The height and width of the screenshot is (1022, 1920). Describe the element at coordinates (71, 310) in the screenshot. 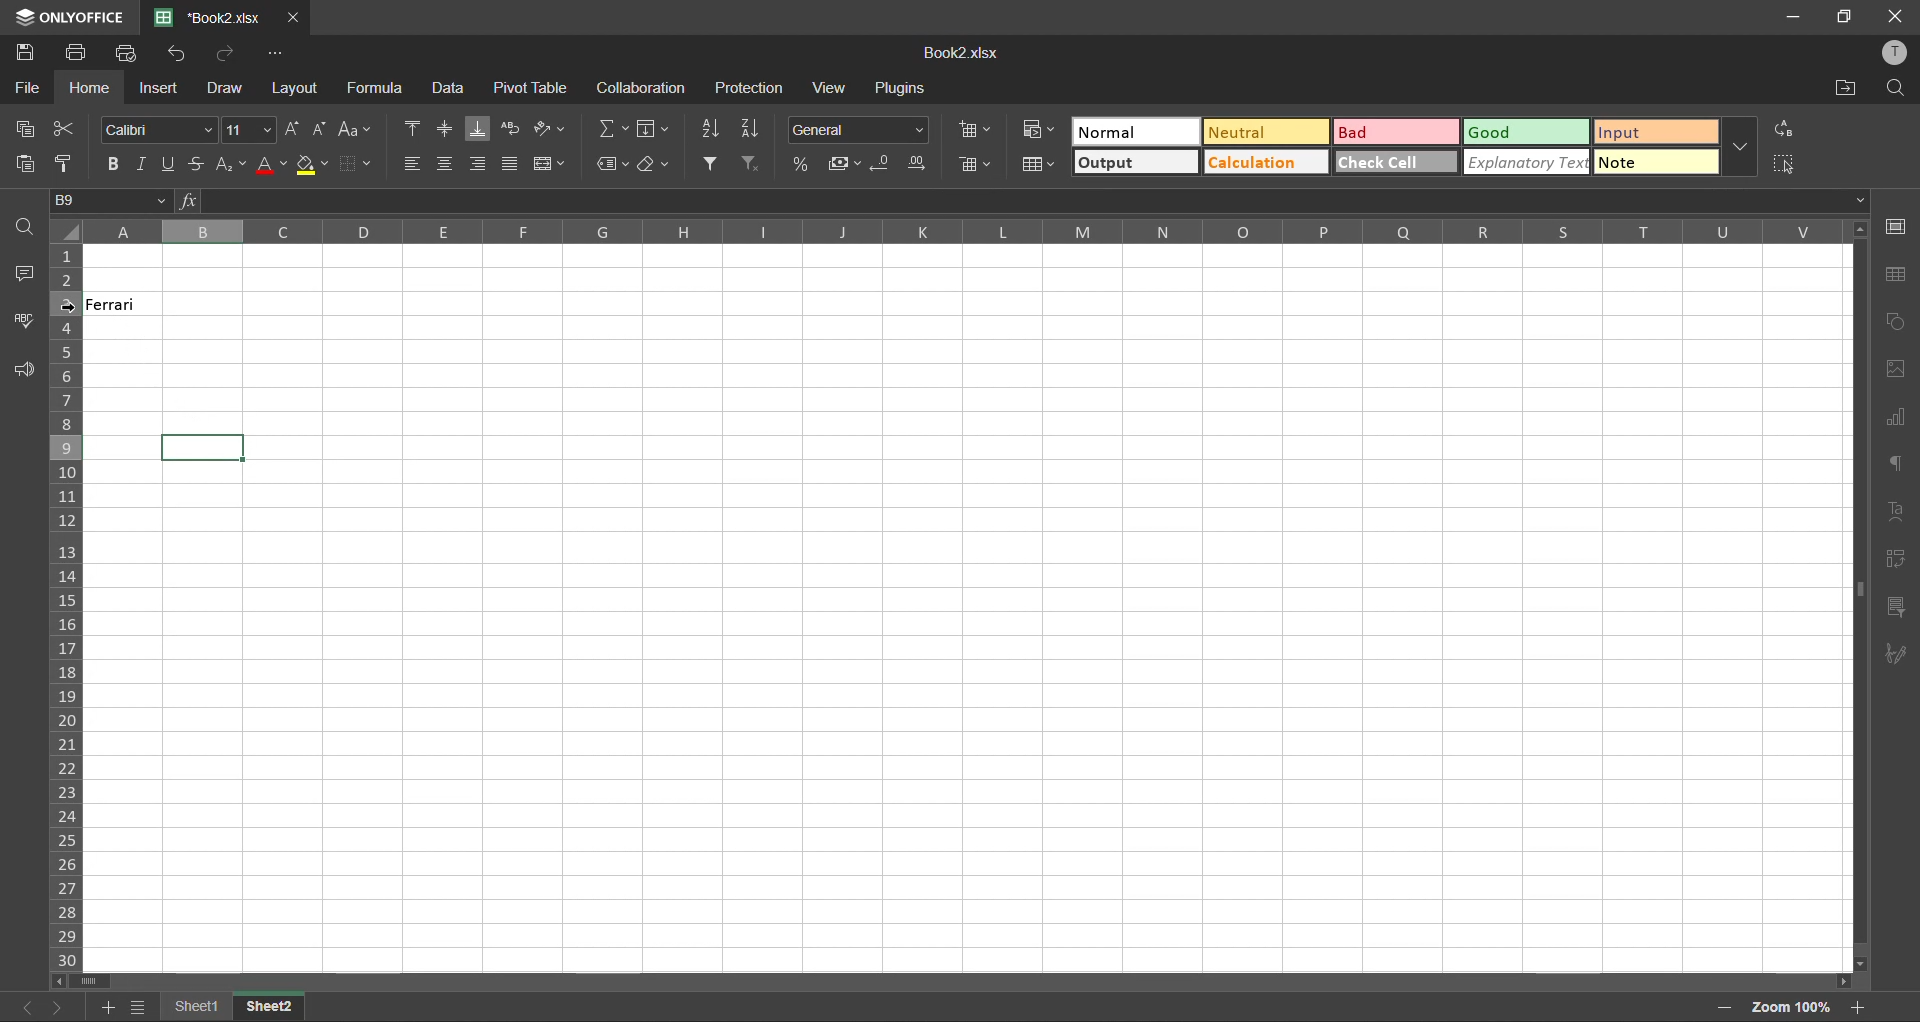

I see `cursor` at that location.